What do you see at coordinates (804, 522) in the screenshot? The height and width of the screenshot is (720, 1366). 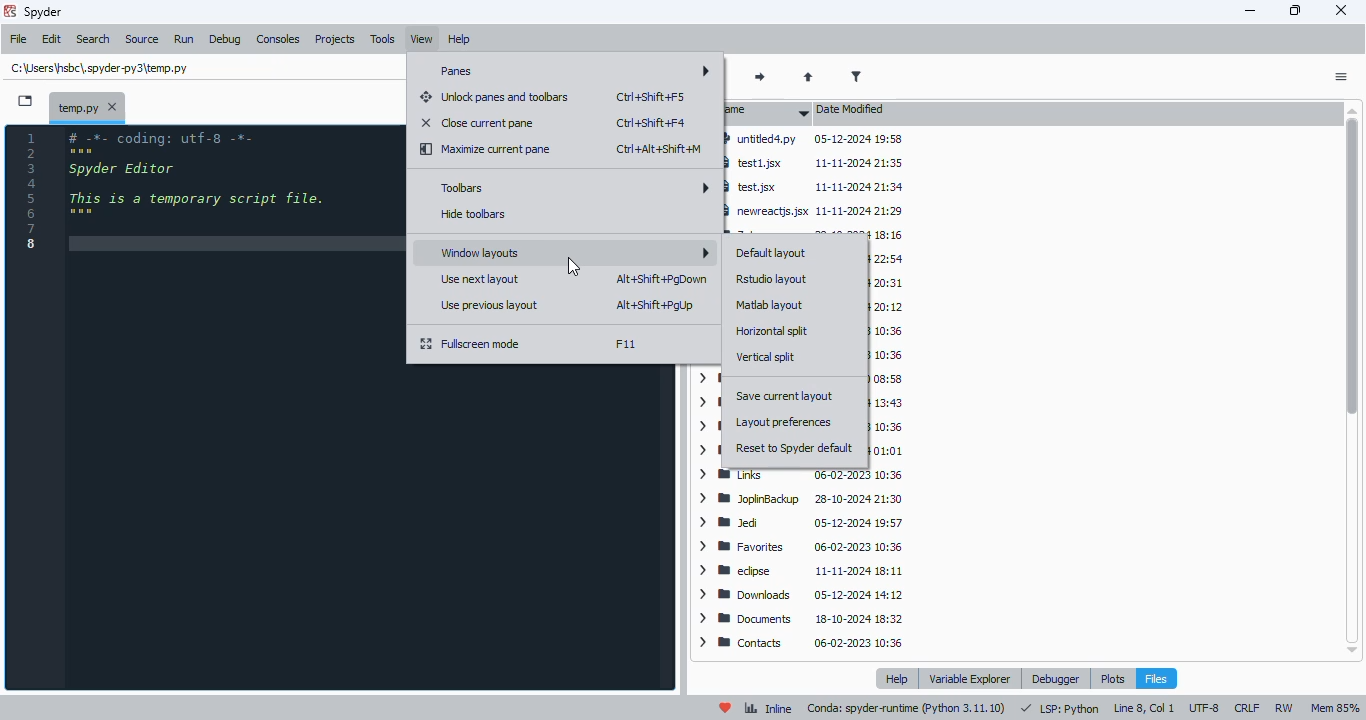 I see `Jed` at bounding box center [804, 522].